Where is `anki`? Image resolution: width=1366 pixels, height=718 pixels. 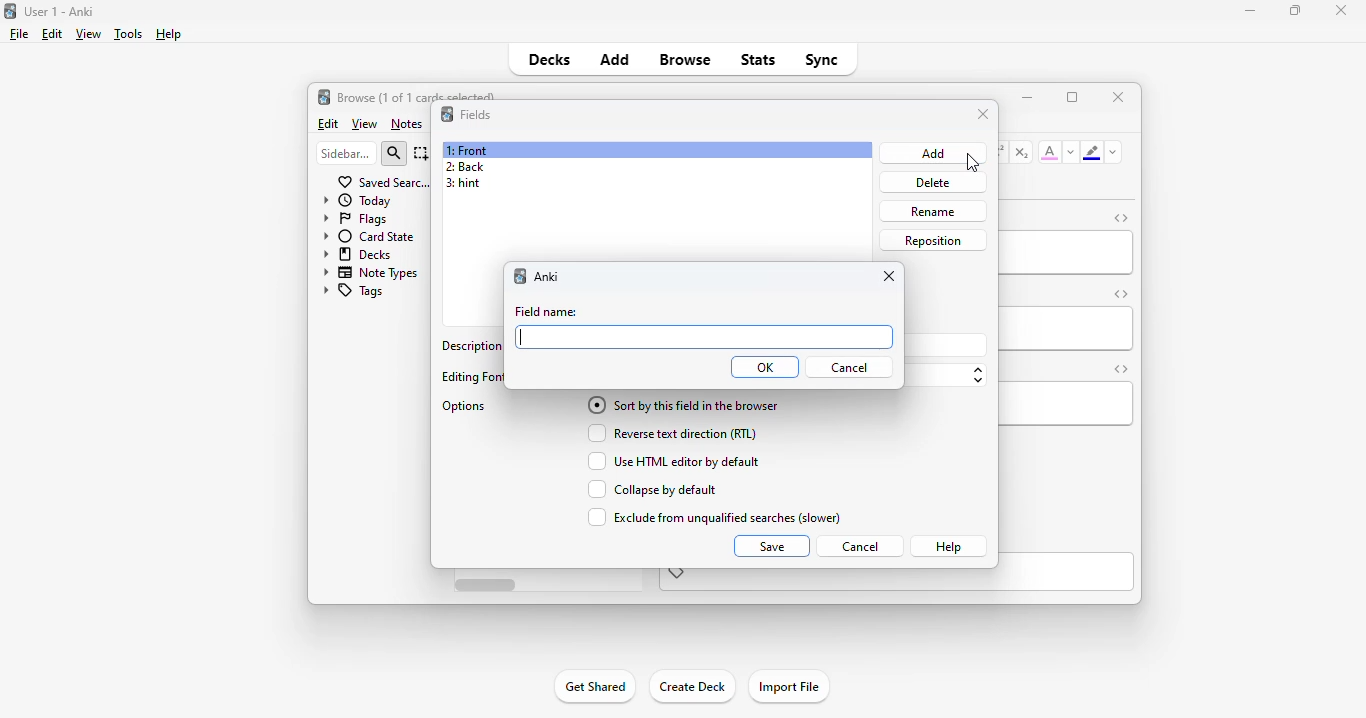 anki is located at coordinates (546, 276).